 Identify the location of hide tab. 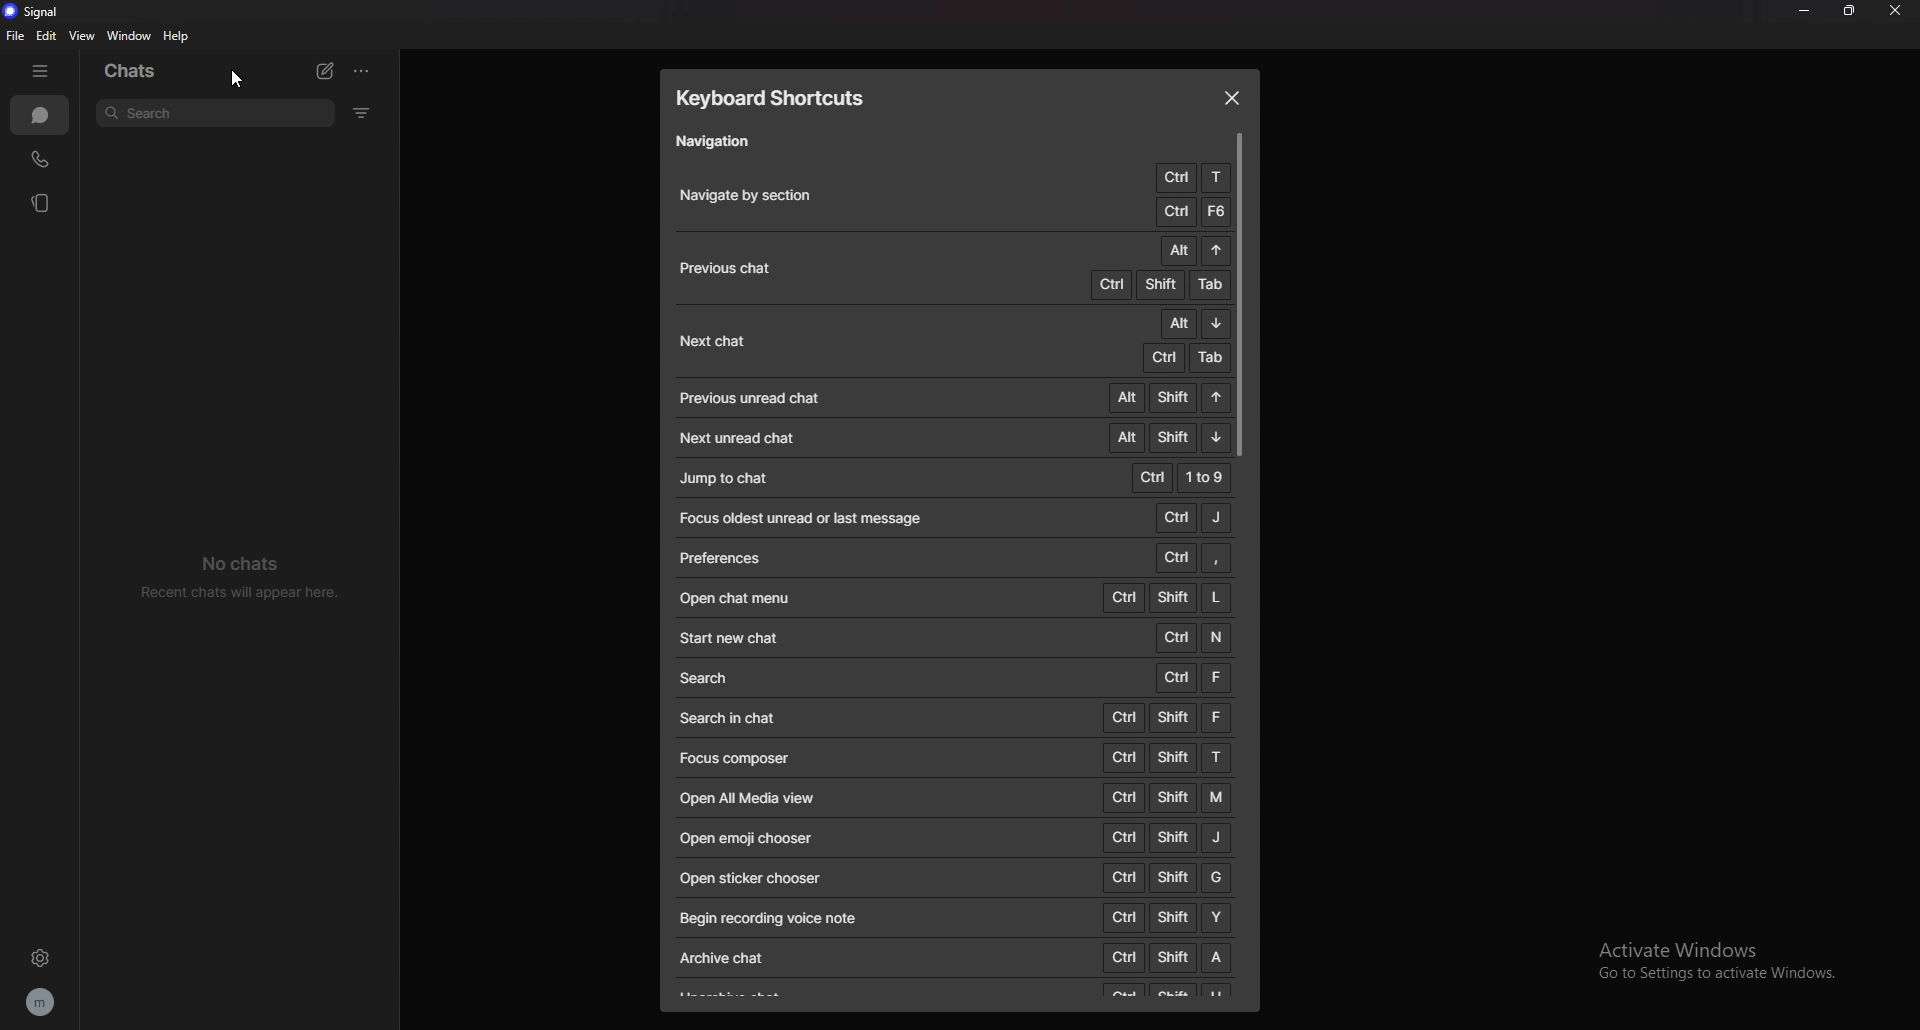
(39, 72).